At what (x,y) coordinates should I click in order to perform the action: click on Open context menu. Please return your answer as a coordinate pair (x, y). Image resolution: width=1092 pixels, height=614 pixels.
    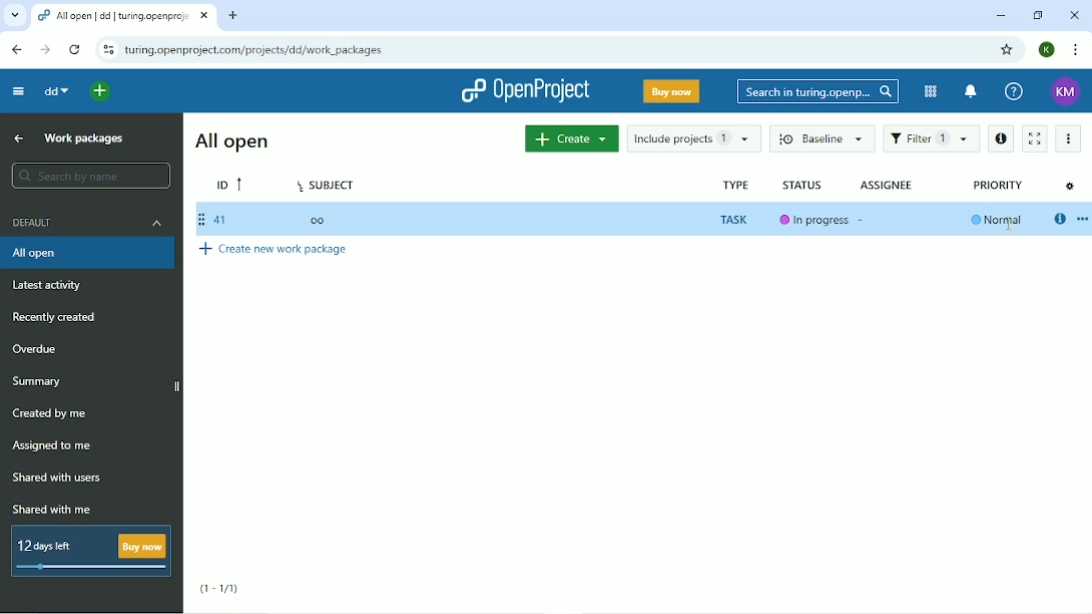
    Looking at the image, I should click on (1084, 220).